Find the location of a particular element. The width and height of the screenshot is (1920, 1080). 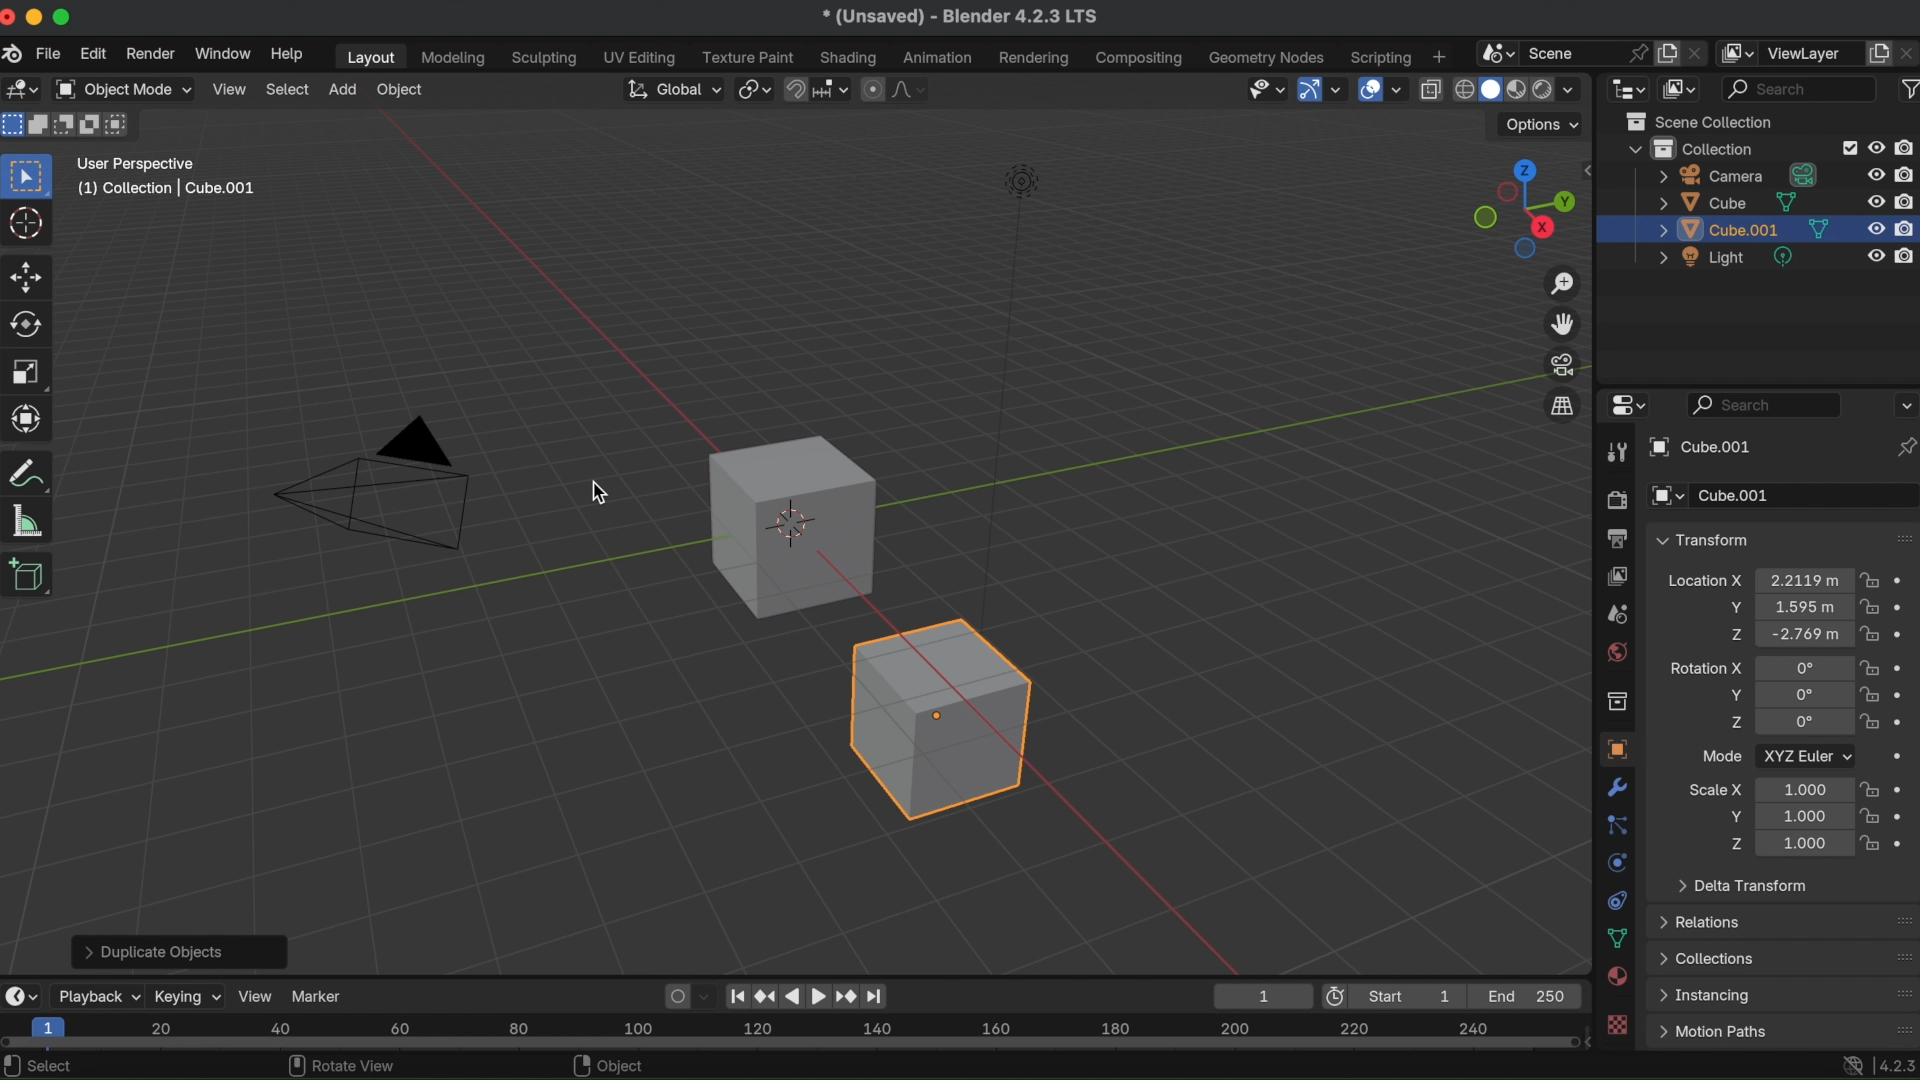

proportional editing objects is located at coordinates (874, 89).